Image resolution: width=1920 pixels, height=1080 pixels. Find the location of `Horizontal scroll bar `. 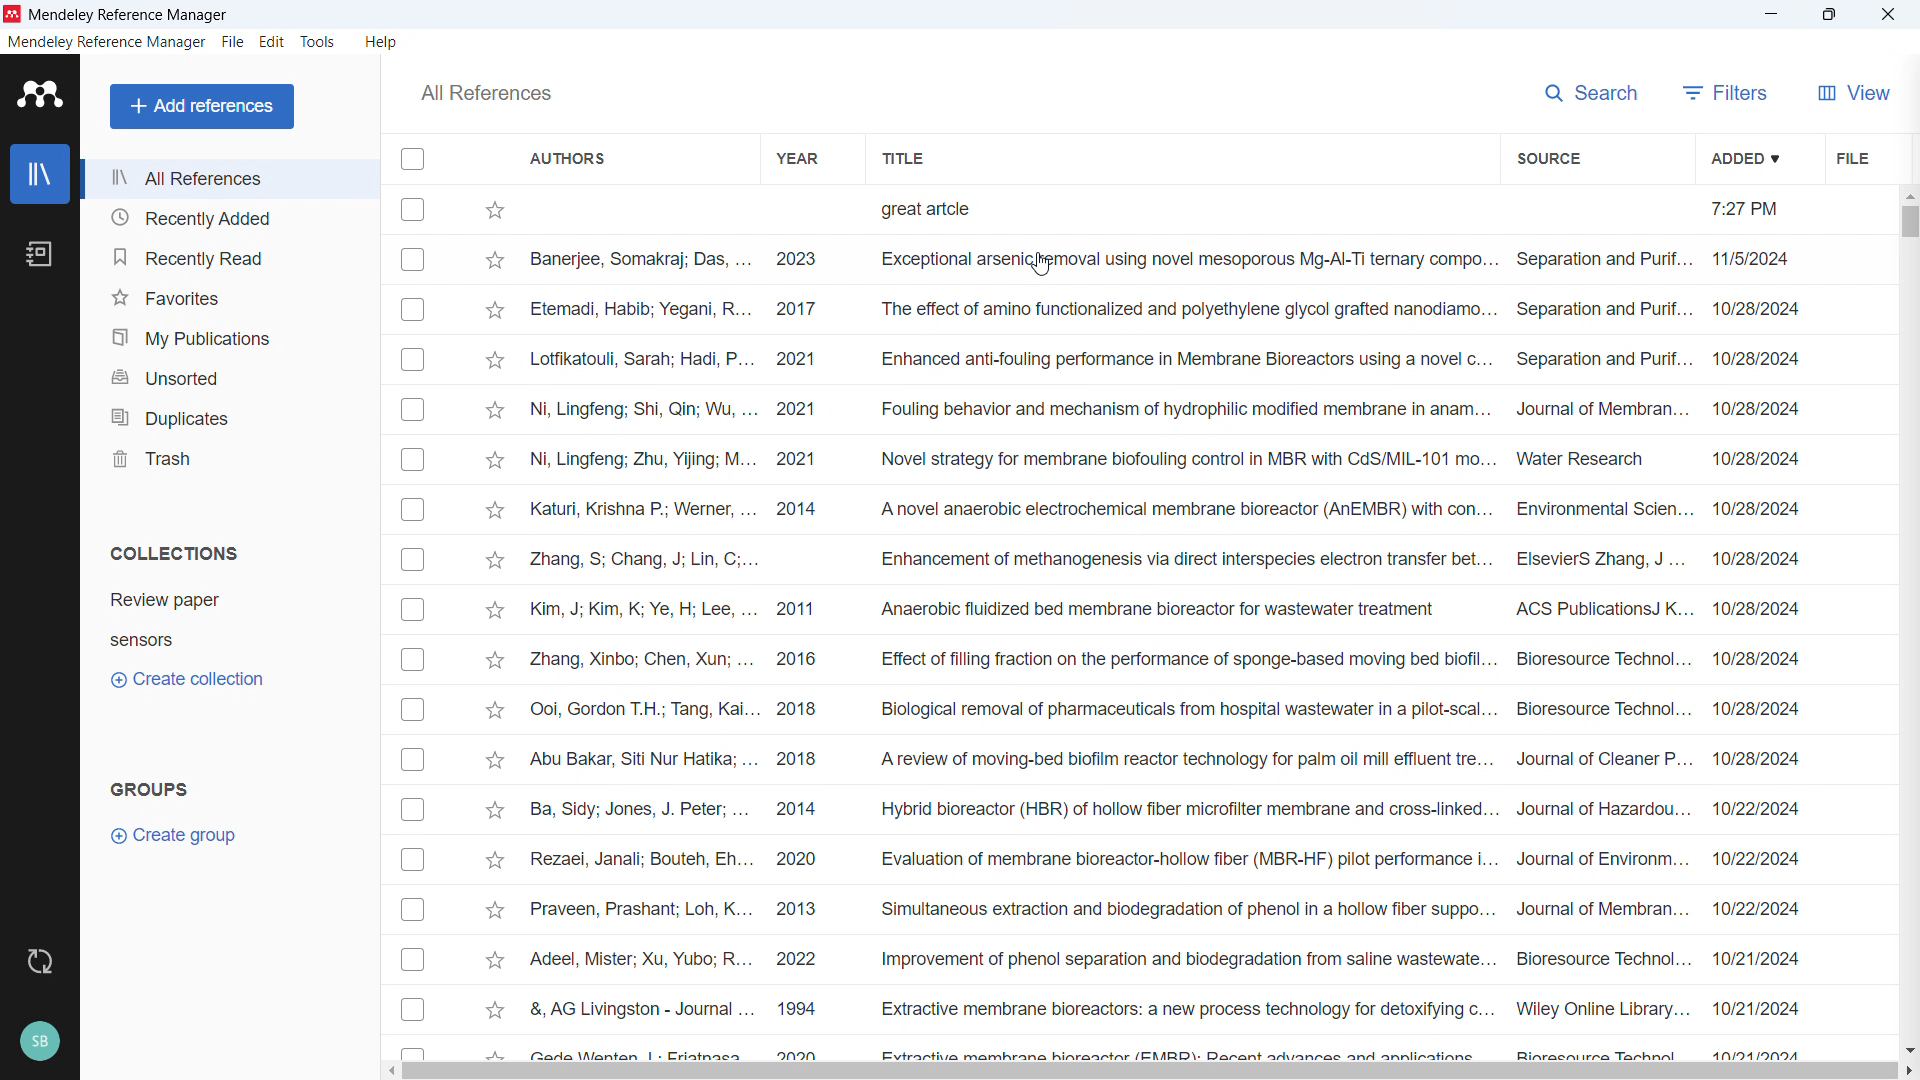

Horizontal scroll bar  is located at coordinates (1149, 1072).